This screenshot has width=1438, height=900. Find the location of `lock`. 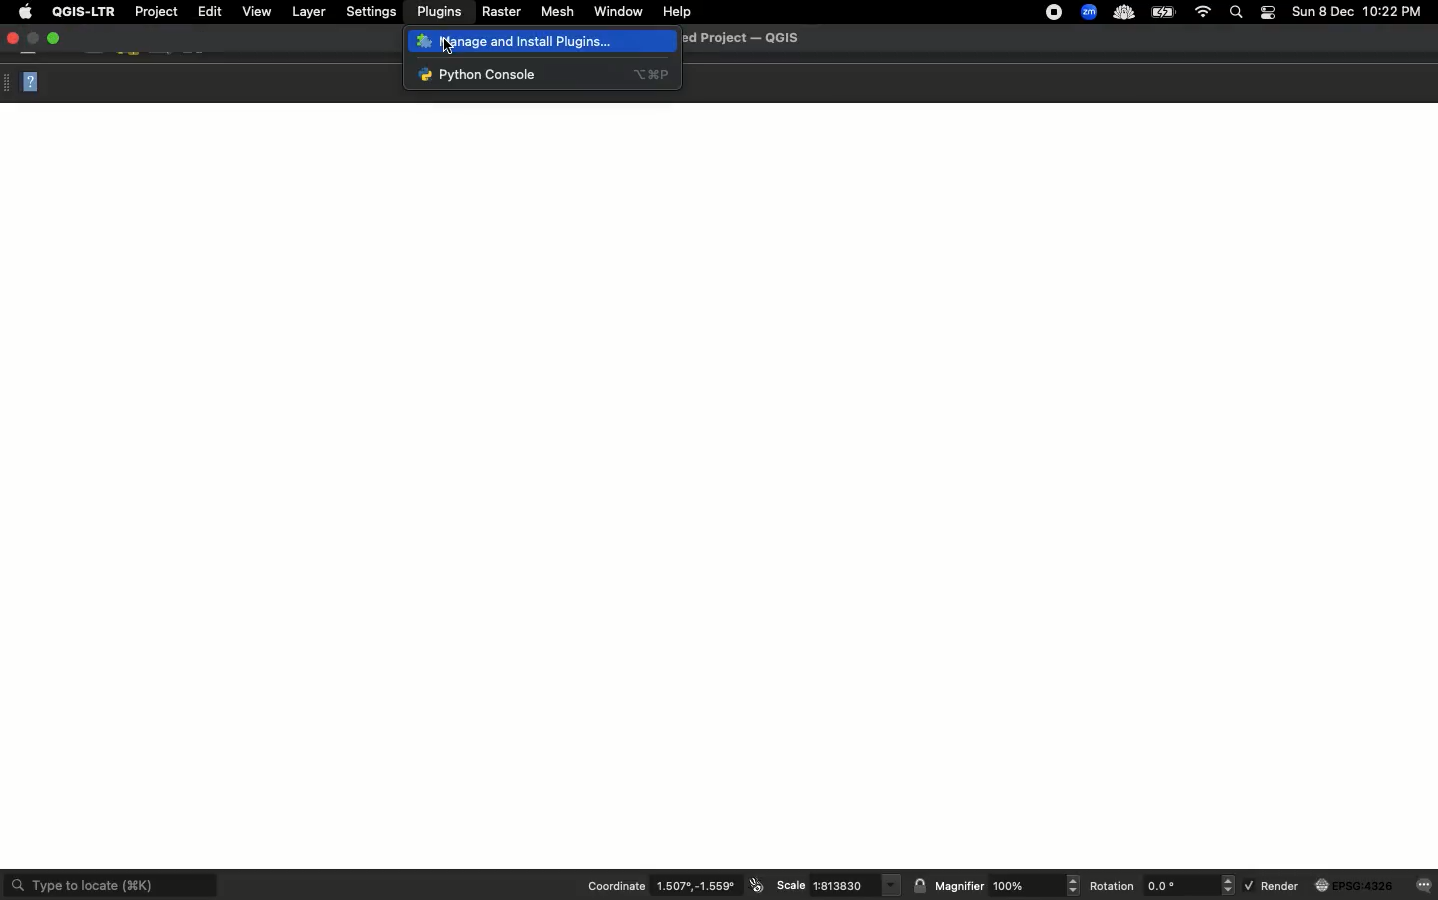

lock is located at coordinates (920, 885).